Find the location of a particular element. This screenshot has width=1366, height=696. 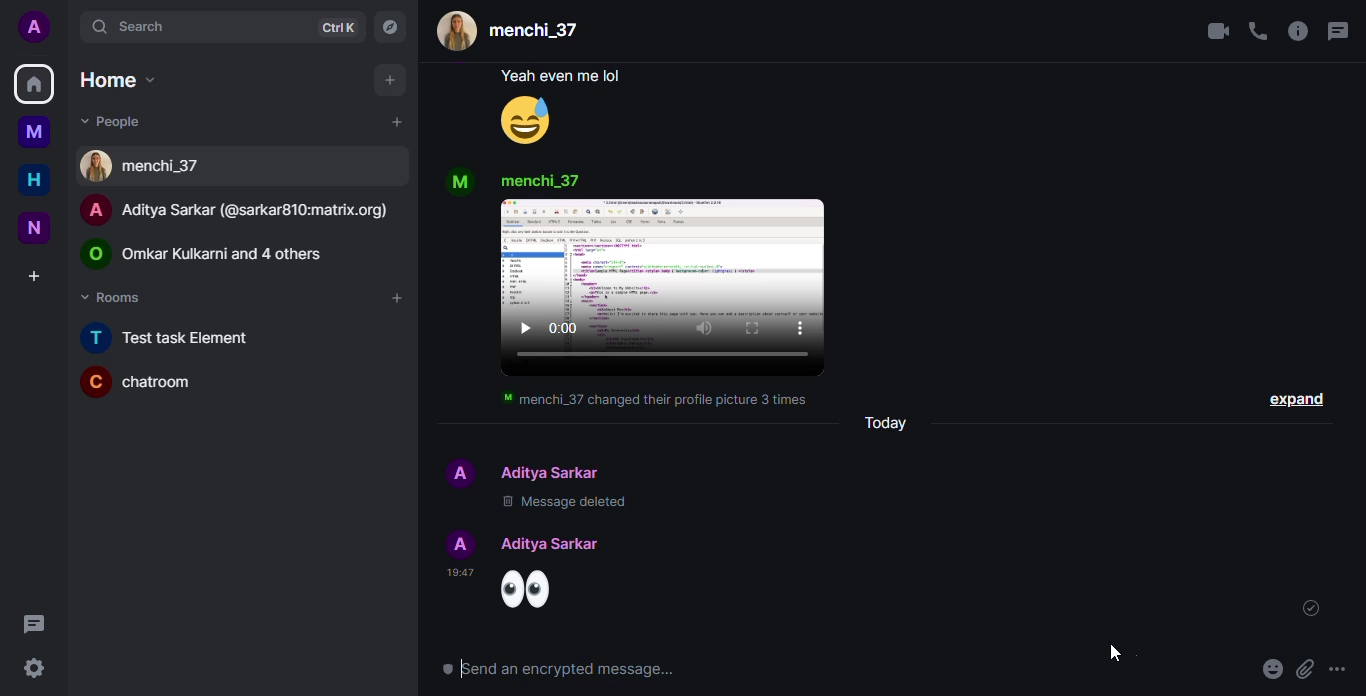

video is located at coordinates (665, 341).